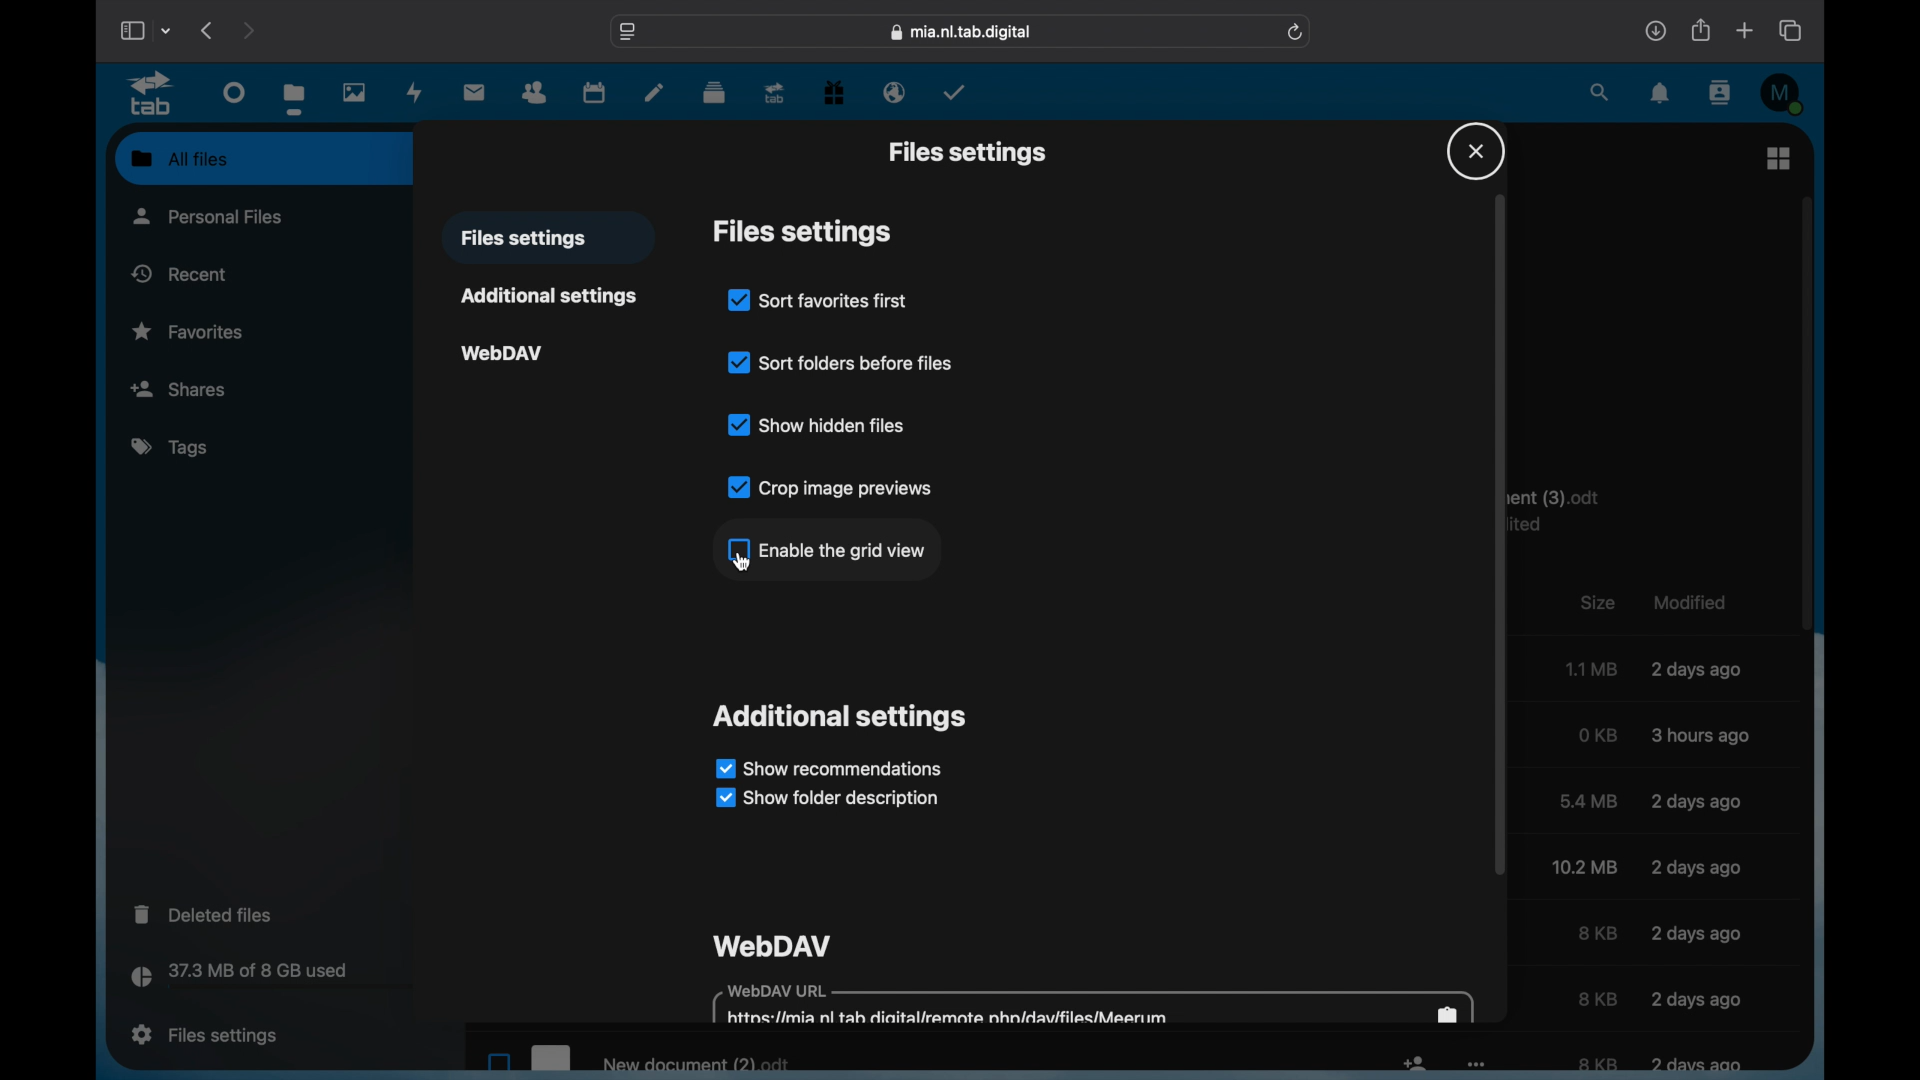 This screenshot has width=1920, height=1080. Describe the element at coordinates (179, 273) in the screenshot. I see `recent` at that location.